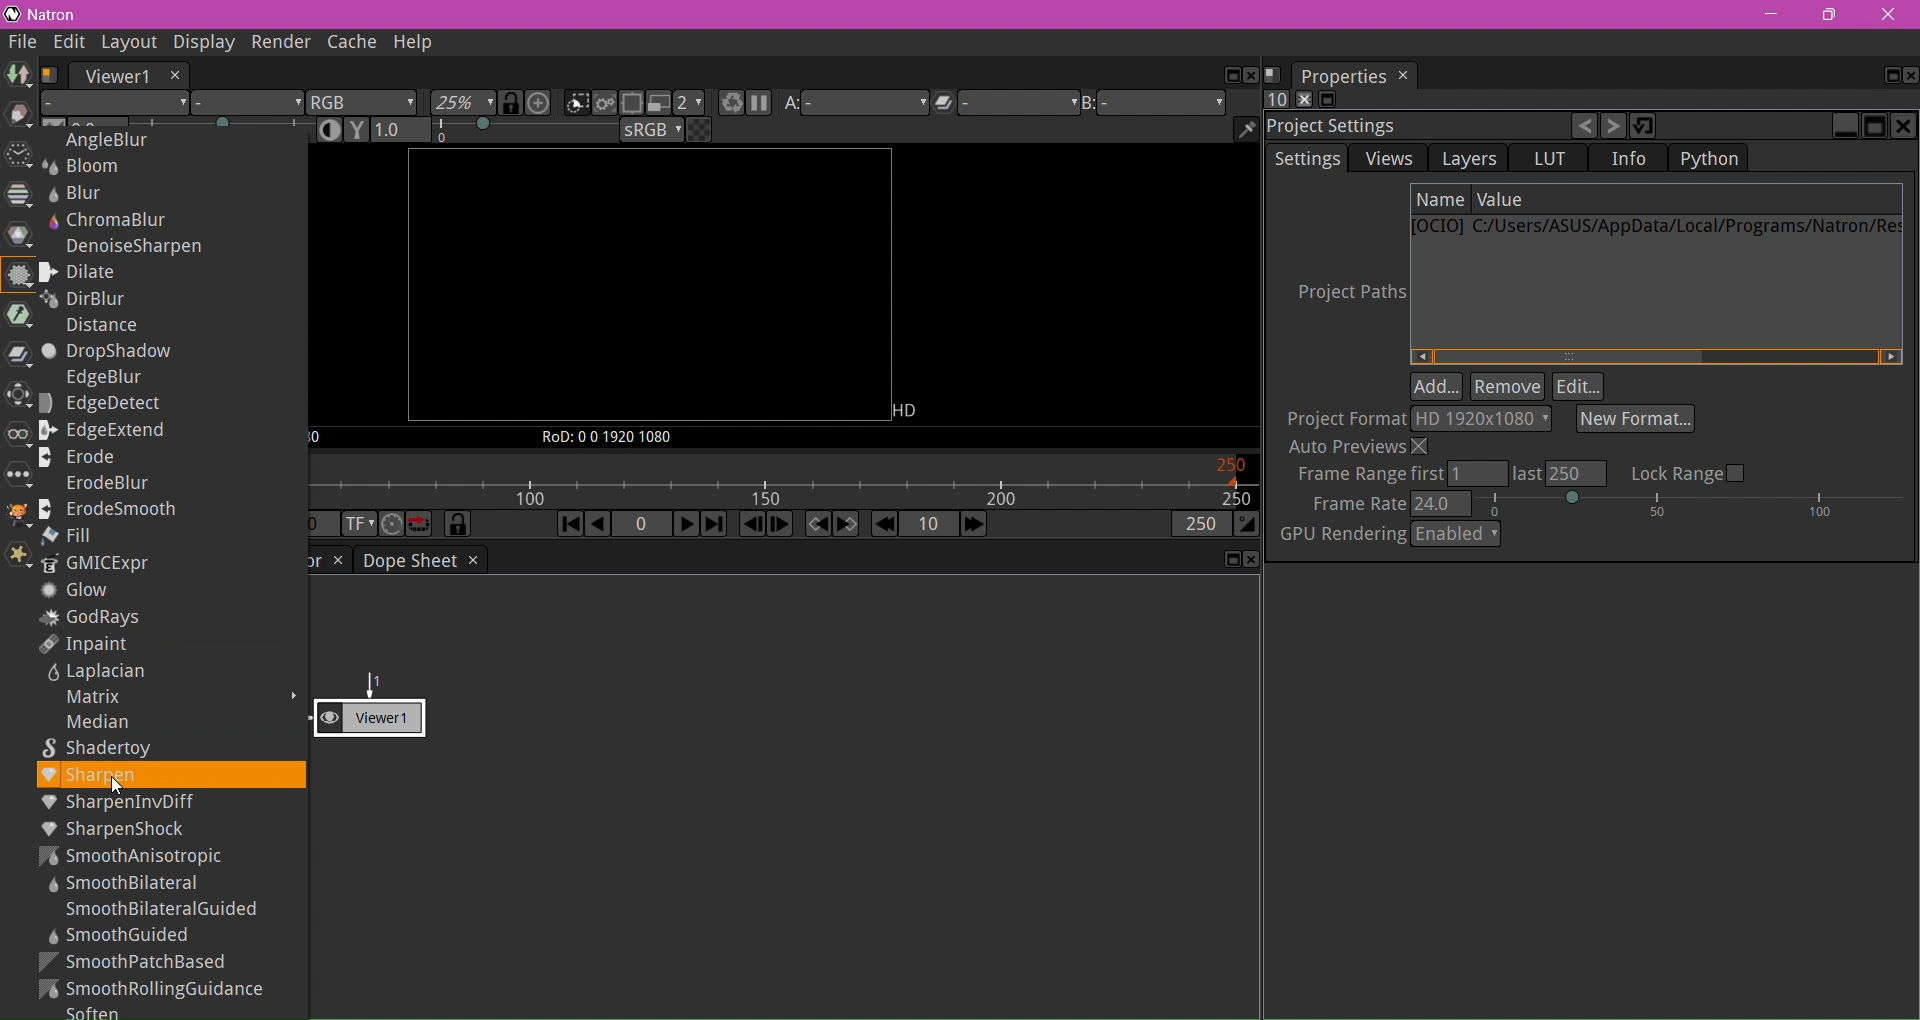 This screenshot has height=1020, width=1920. What do you see at coordinates (912, 409) in the screenshot?
I see `Image format` at bounding box center [912, 409].